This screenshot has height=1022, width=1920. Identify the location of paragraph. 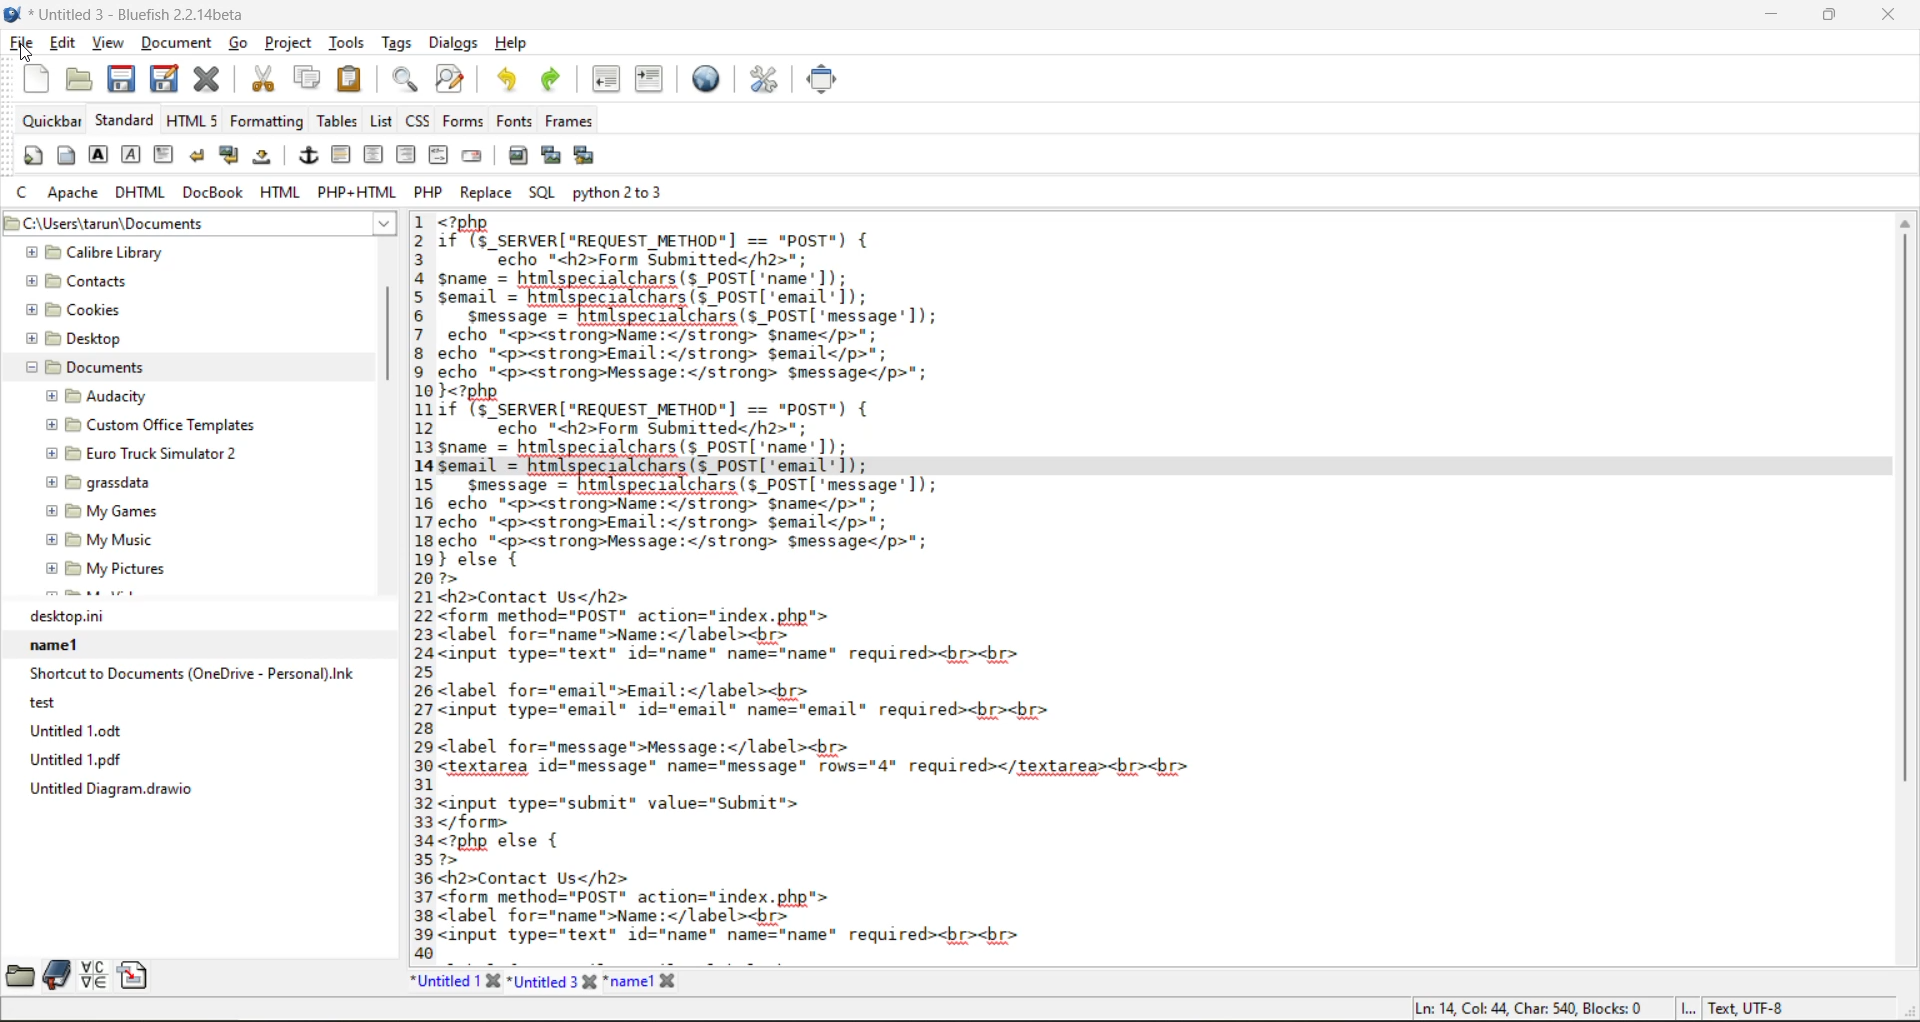
(165, 154).